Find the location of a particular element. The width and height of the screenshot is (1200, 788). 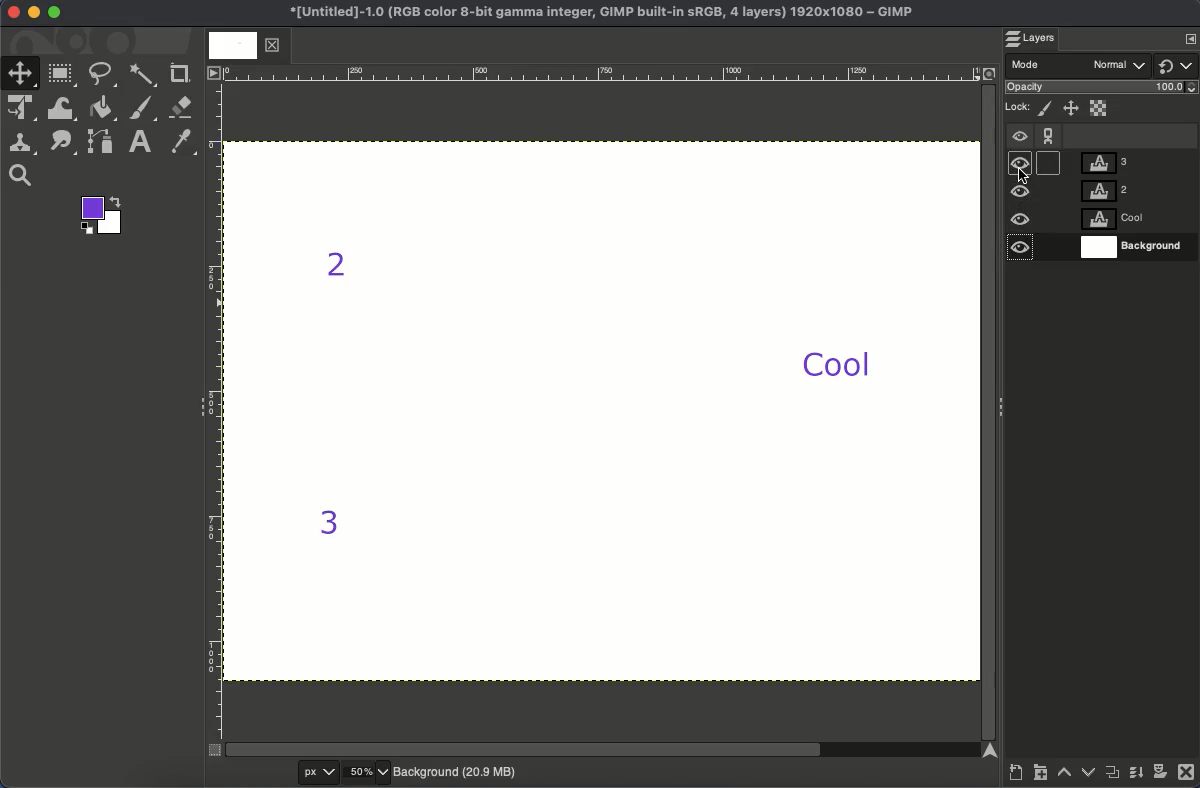

Brush is located at coordinates (143, 109).